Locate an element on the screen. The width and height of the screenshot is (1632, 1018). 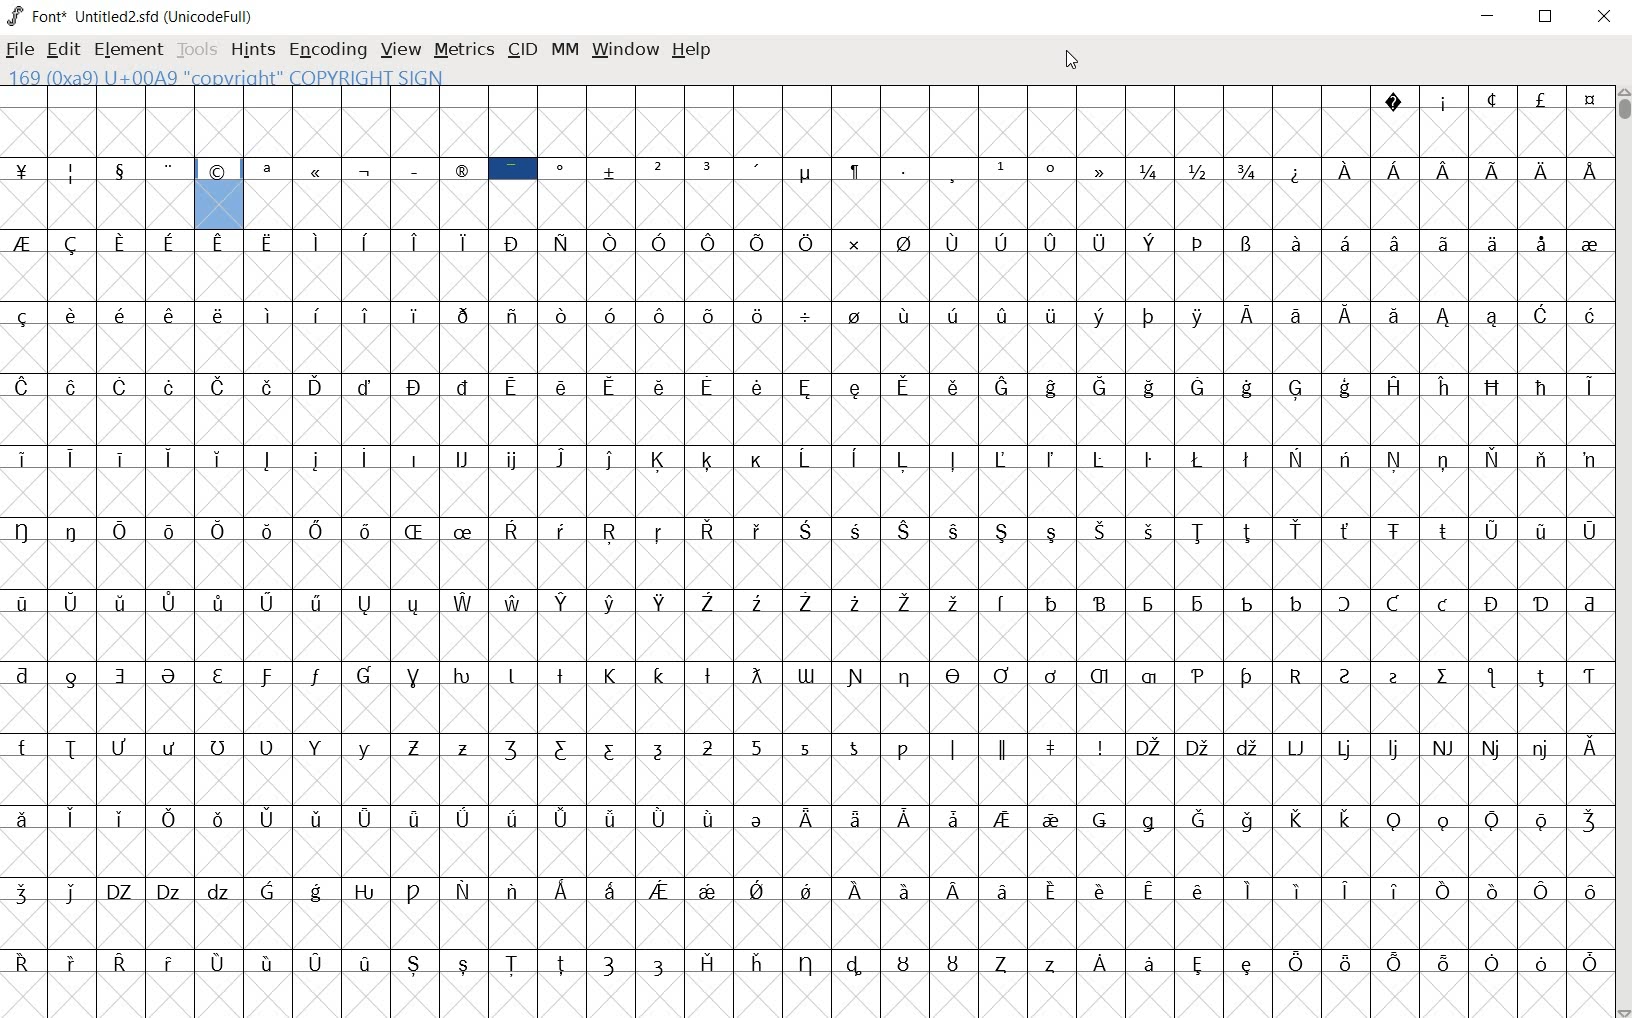
scrollbar is located at coordinates (1622, 553).